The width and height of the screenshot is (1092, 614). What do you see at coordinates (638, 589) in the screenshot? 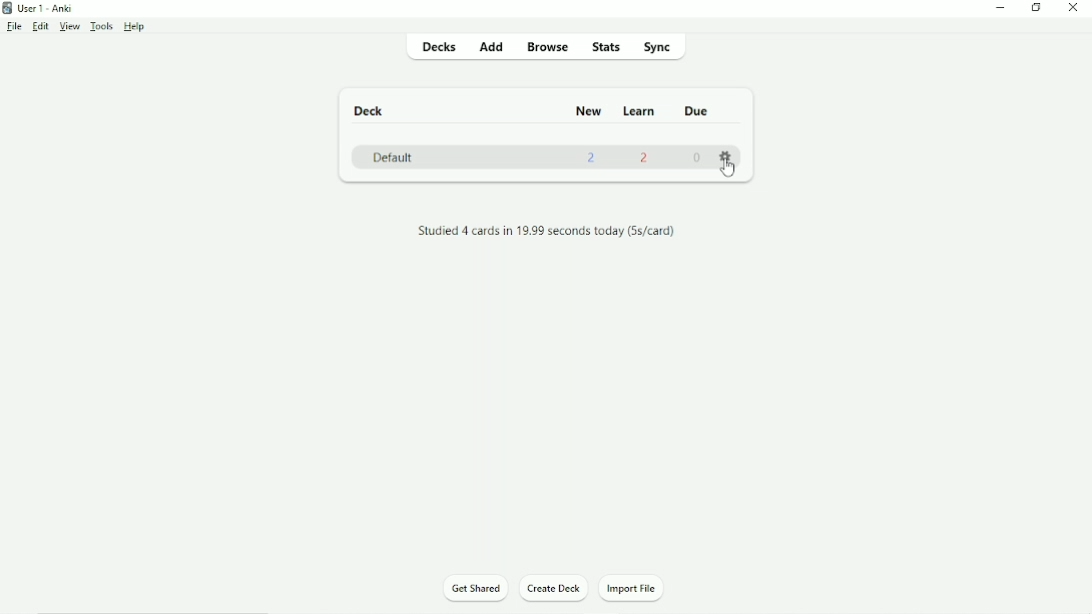
I see `Import File` at bounding box center [638, 589].